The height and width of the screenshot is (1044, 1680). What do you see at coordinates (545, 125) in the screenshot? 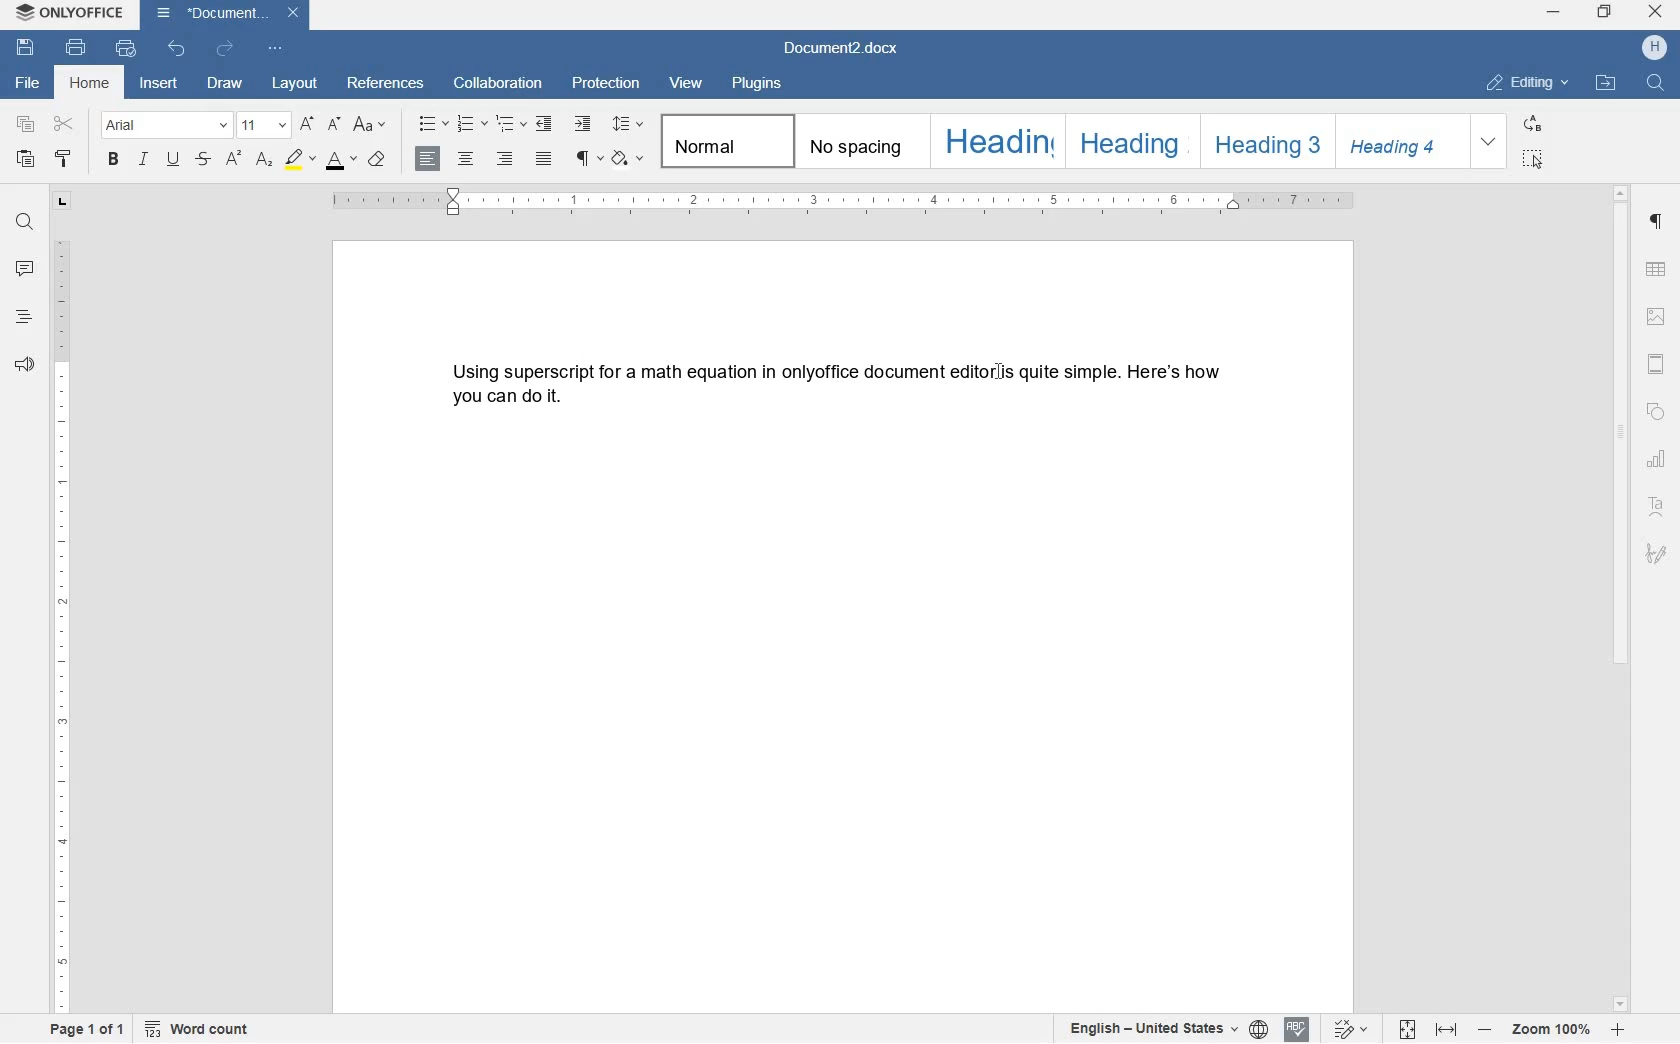
I see `decrease indent` at bounding box center [545, 125].